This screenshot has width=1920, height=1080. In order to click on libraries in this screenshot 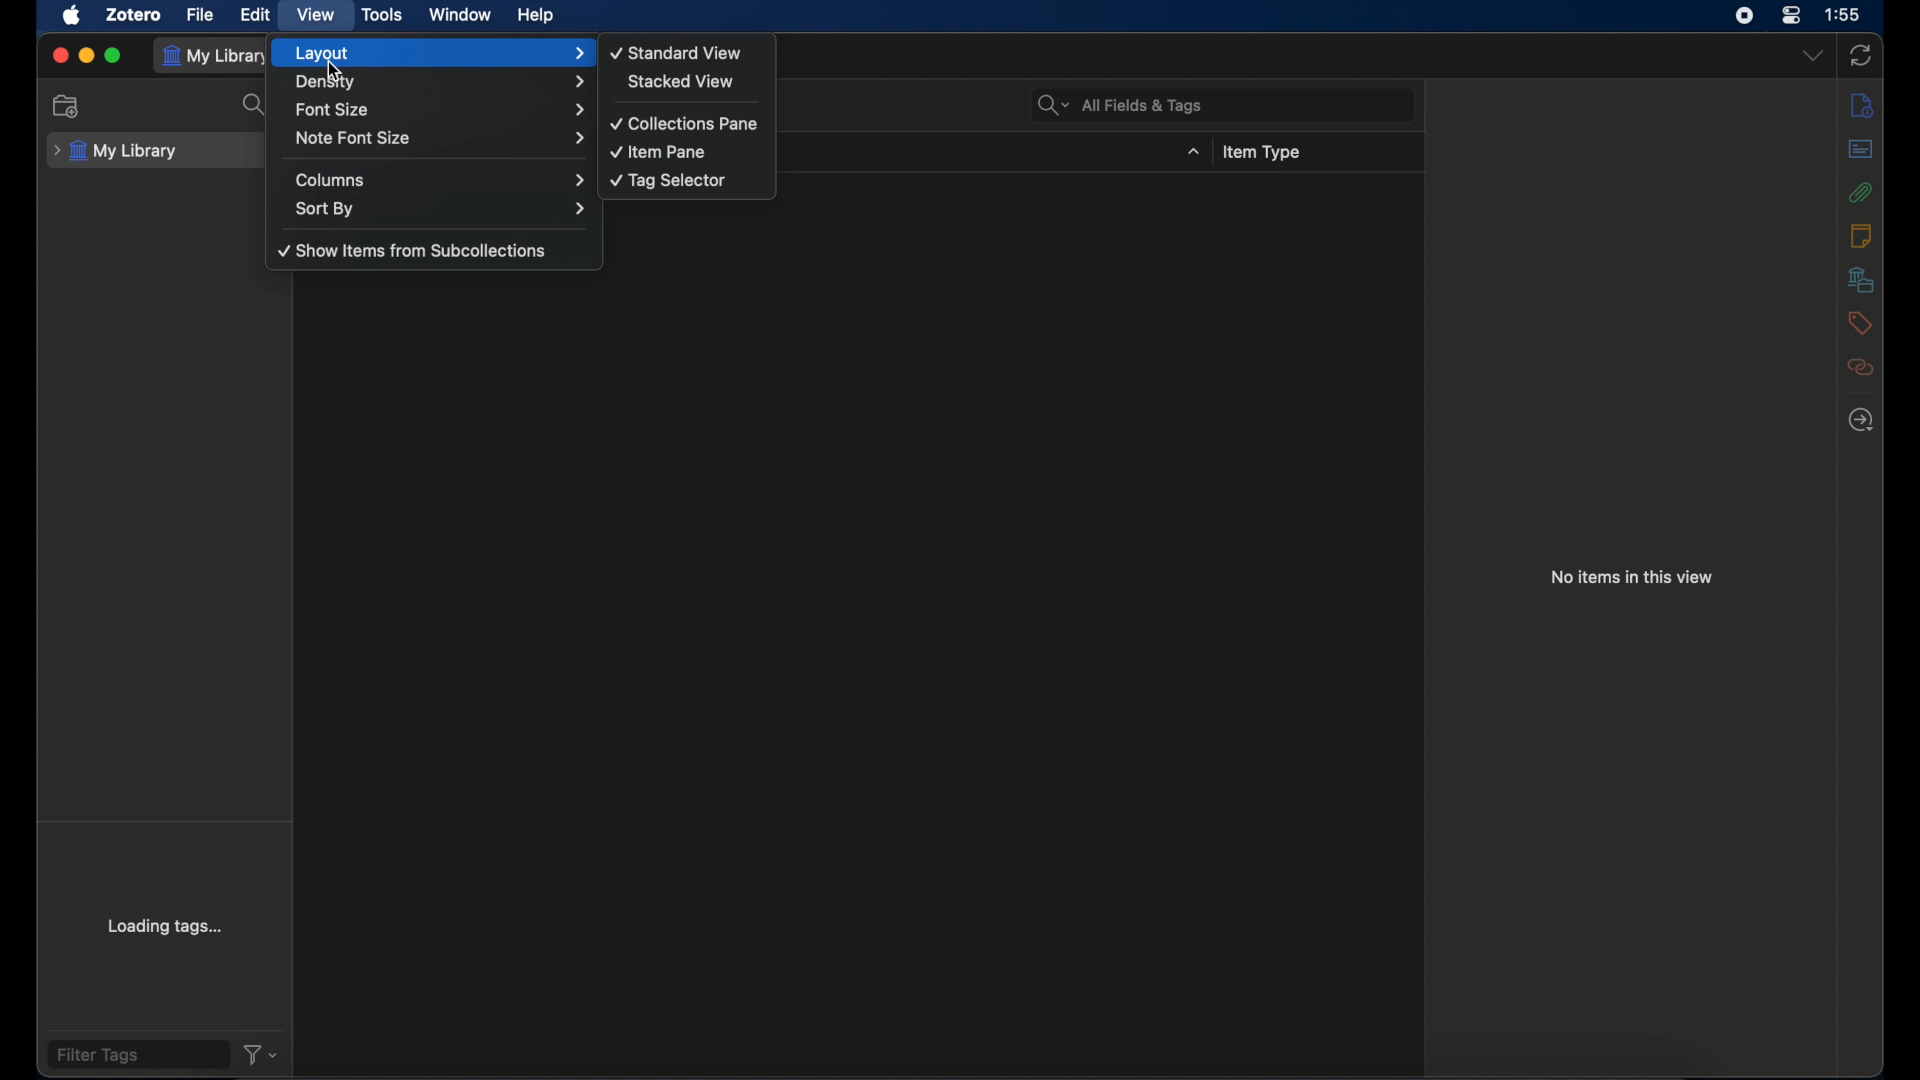, I will do `click(1861, 279)`.